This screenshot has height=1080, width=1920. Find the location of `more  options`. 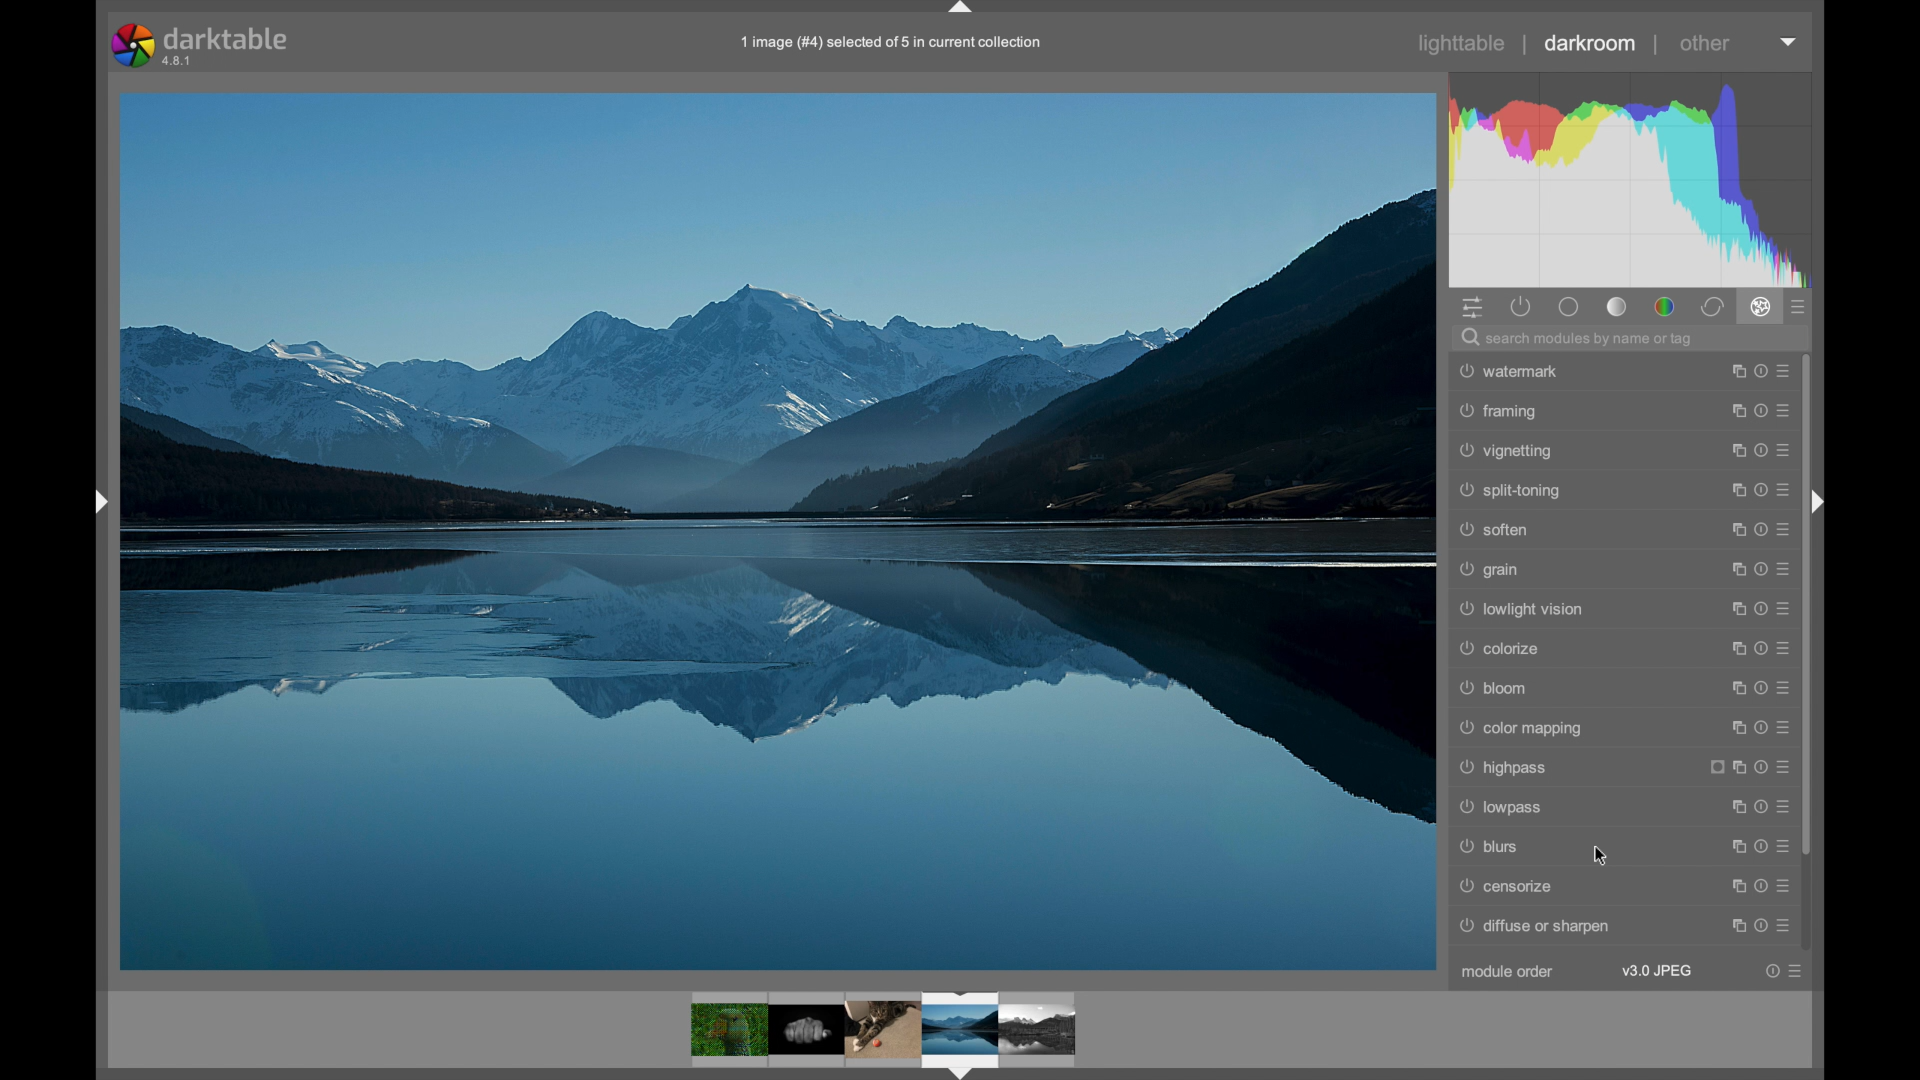

more  options is located at coordinates (1786, 451).